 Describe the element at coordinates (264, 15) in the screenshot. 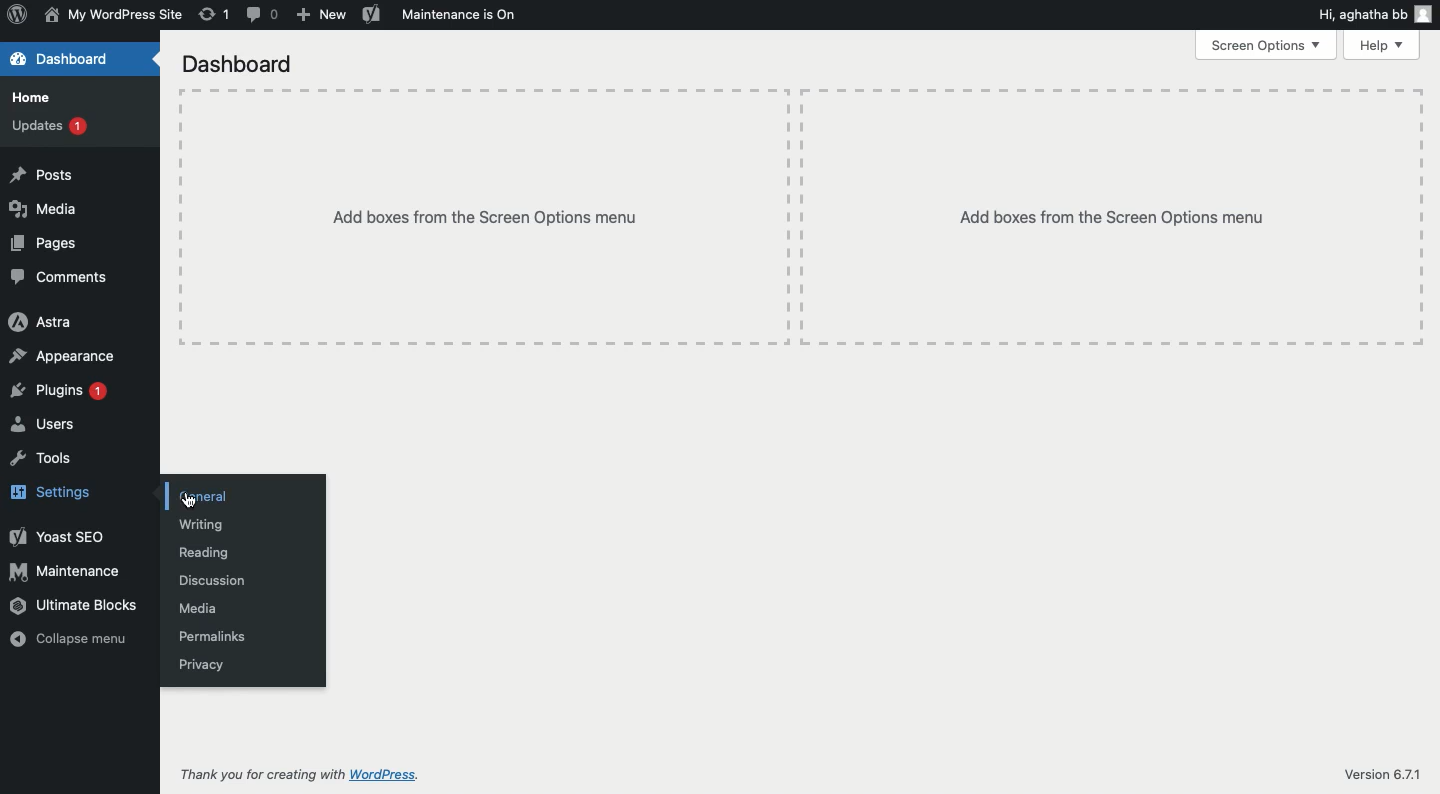

I see `Comment` at that location.